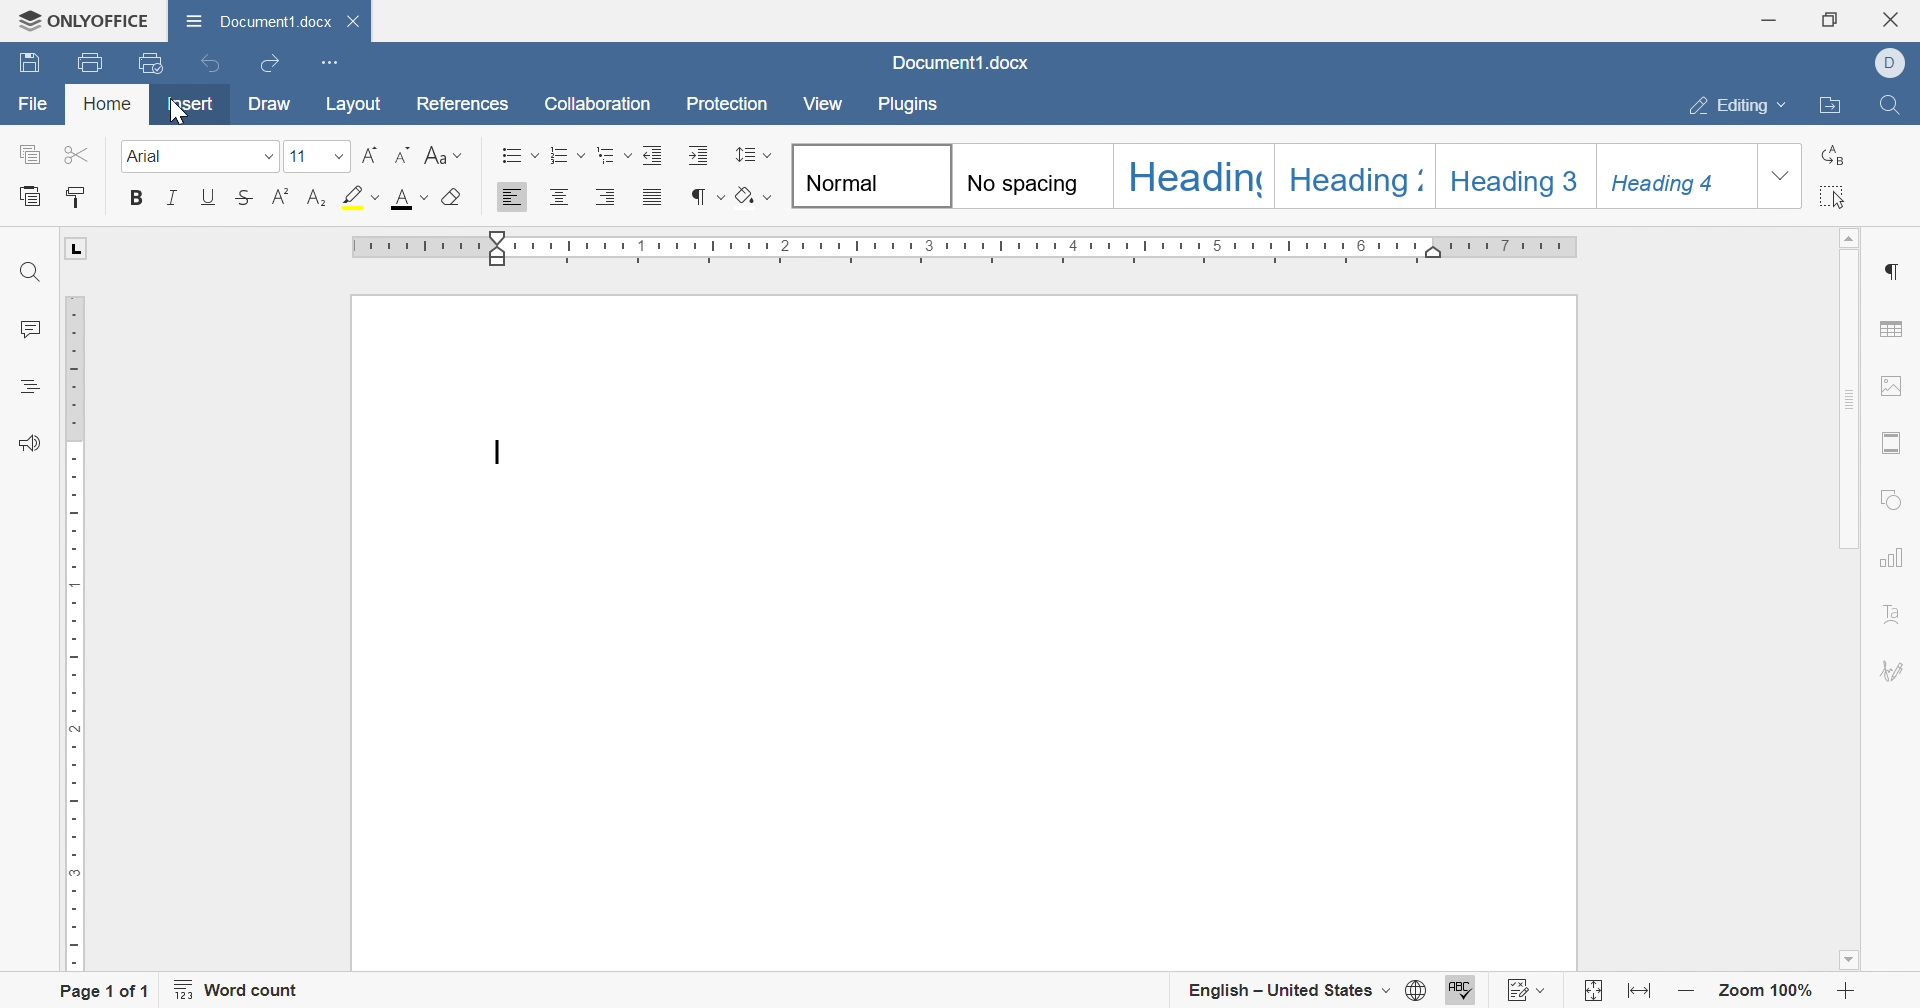 The width and height of the screenshot is (1920, 1008). What do you see at coordinates (569, 154) in the screenshot?
I see `numbering` at bounding box center [569, 154].